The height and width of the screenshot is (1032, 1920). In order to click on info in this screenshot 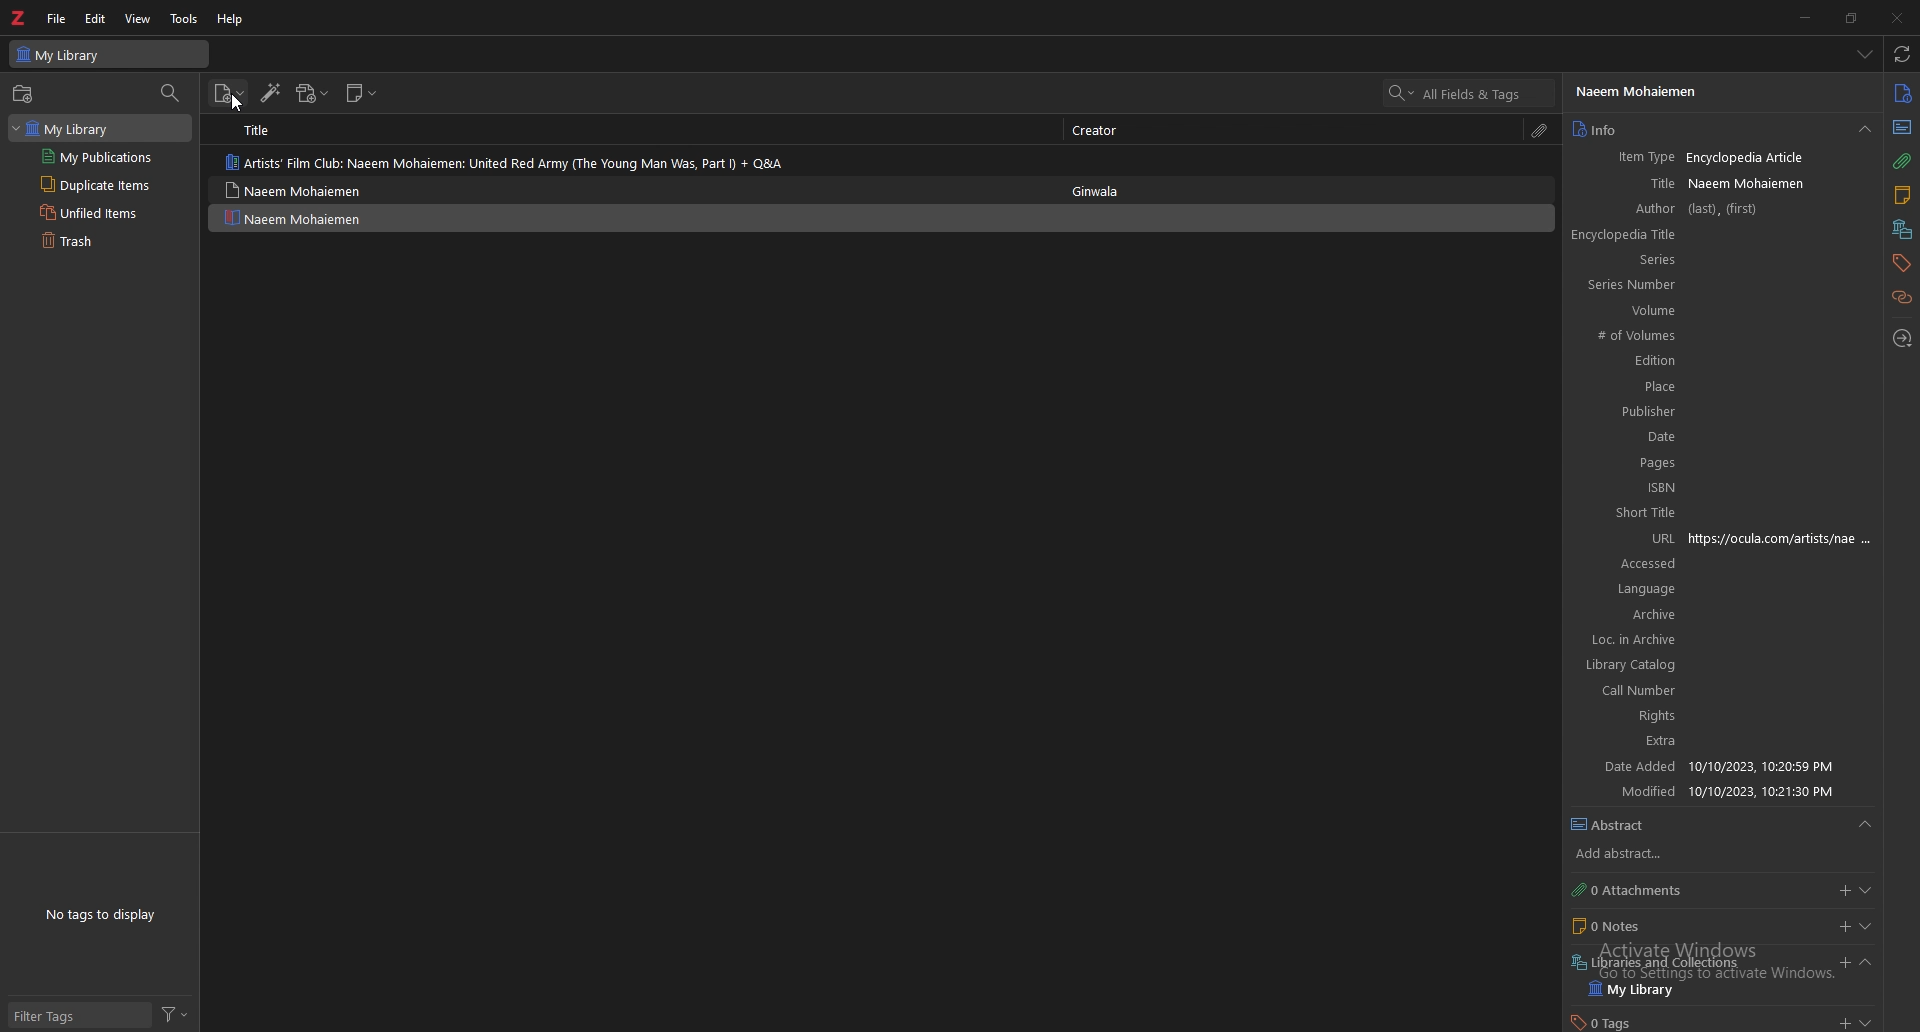, I will do `click(1705, 130)`.